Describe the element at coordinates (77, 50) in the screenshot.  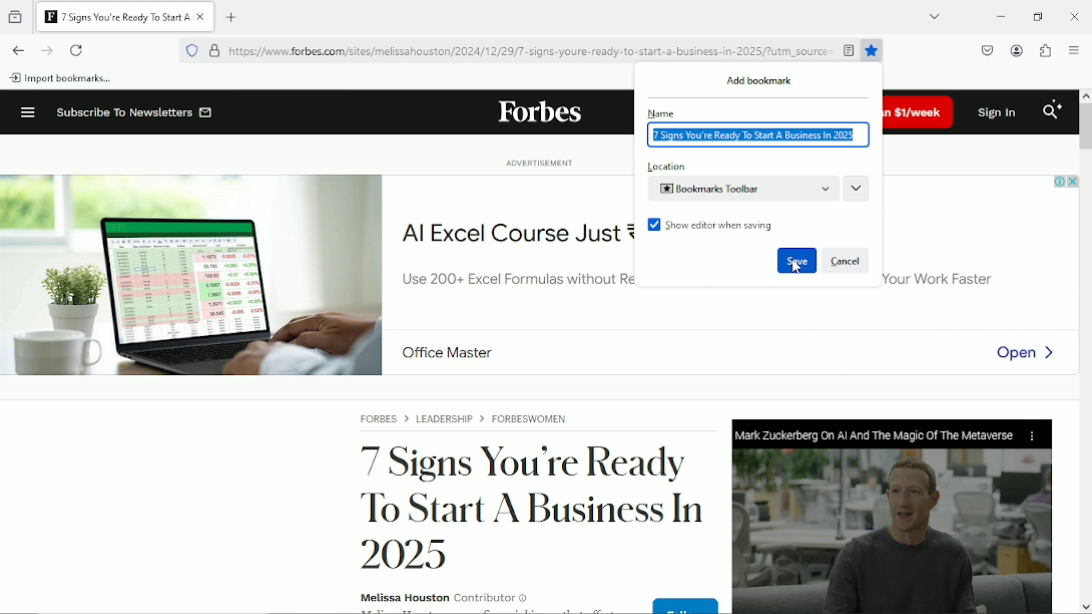
I see `Reload current page` at that location.